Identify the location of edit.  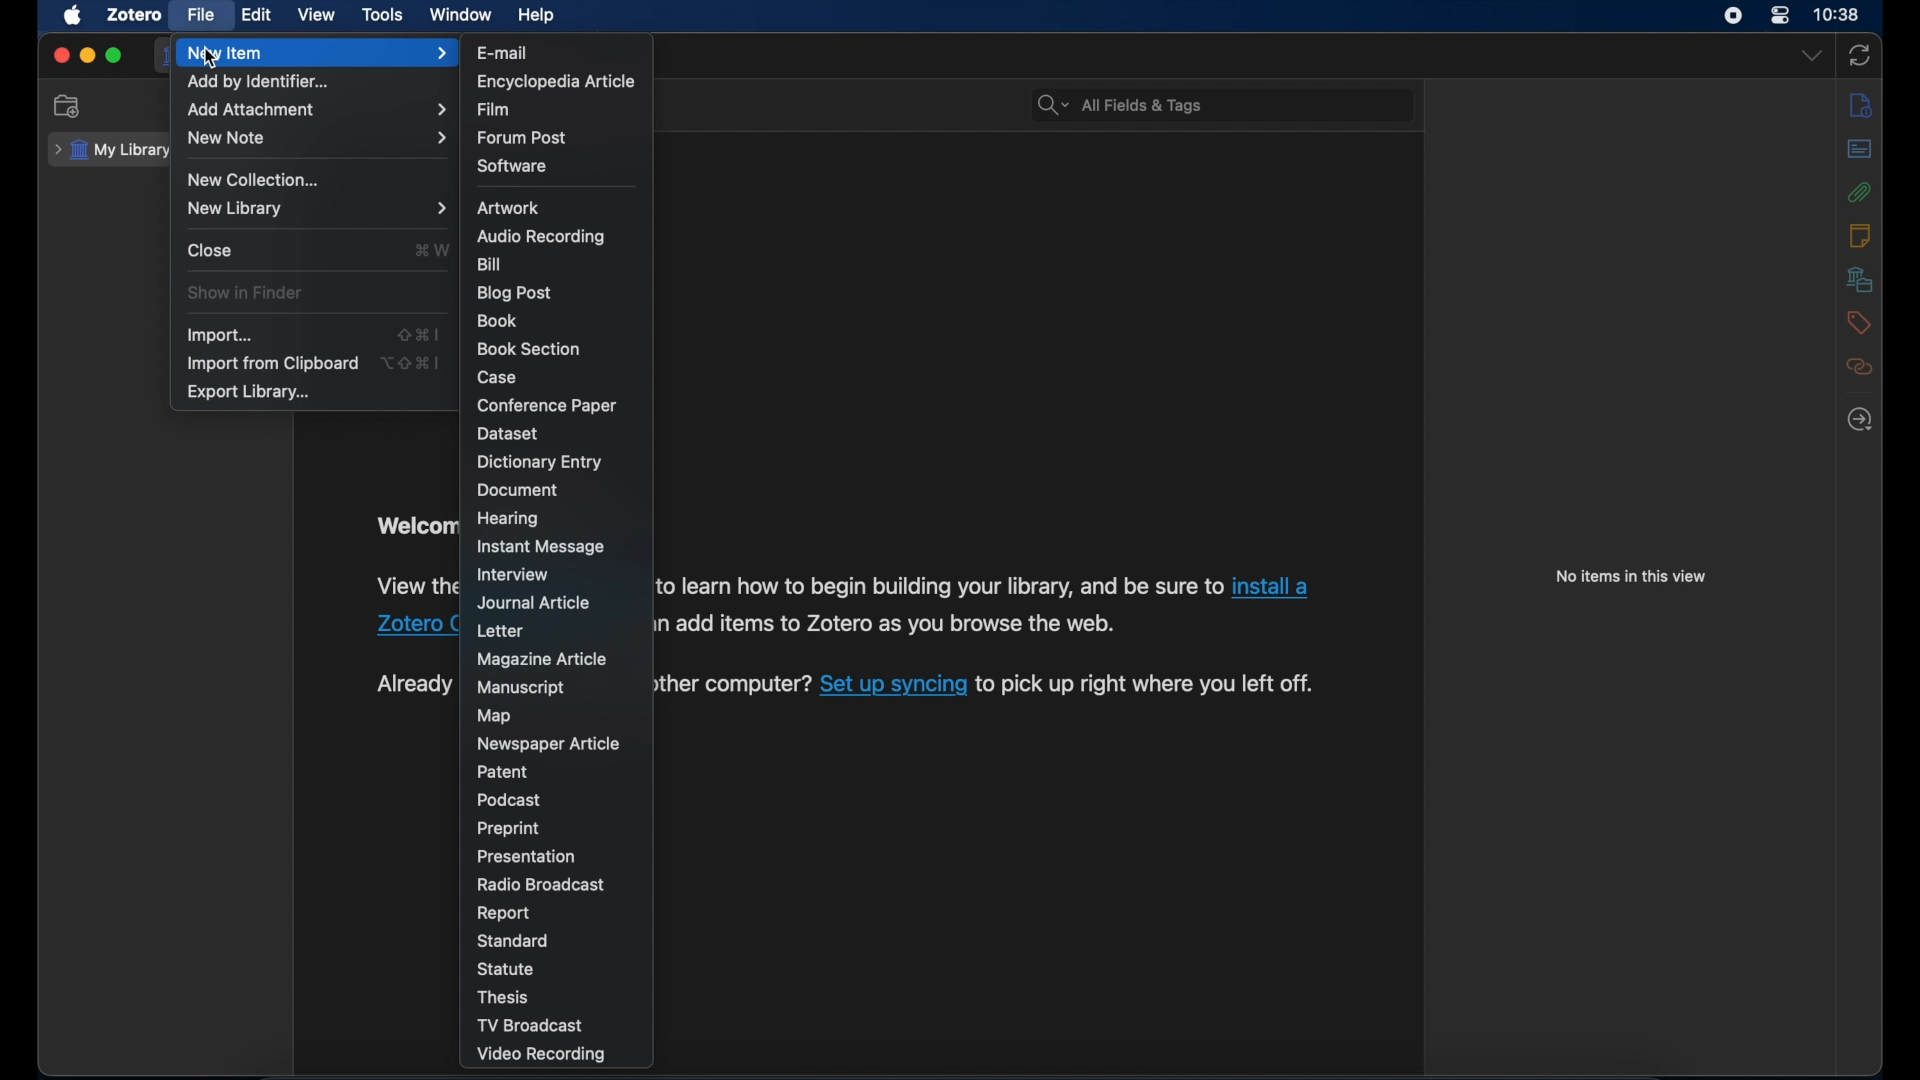
(258, 15).